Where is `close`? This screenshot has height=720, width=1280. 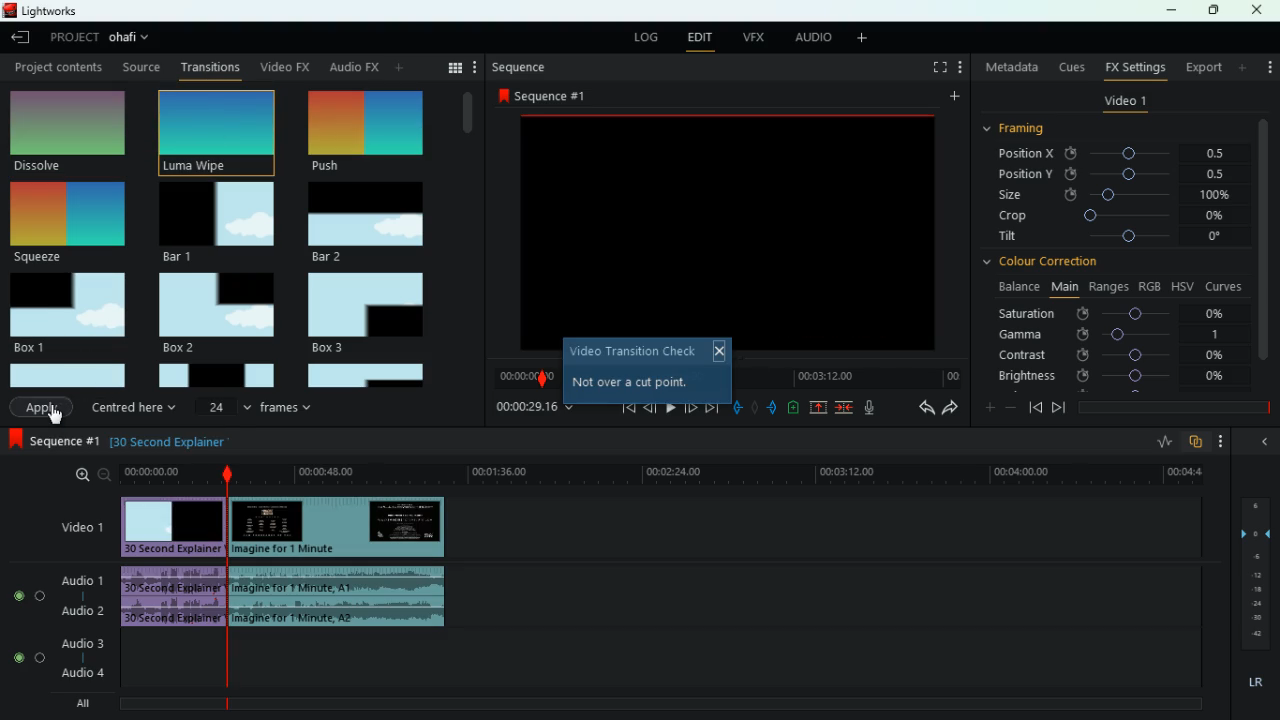 close is located at coordinates (1258, 10).